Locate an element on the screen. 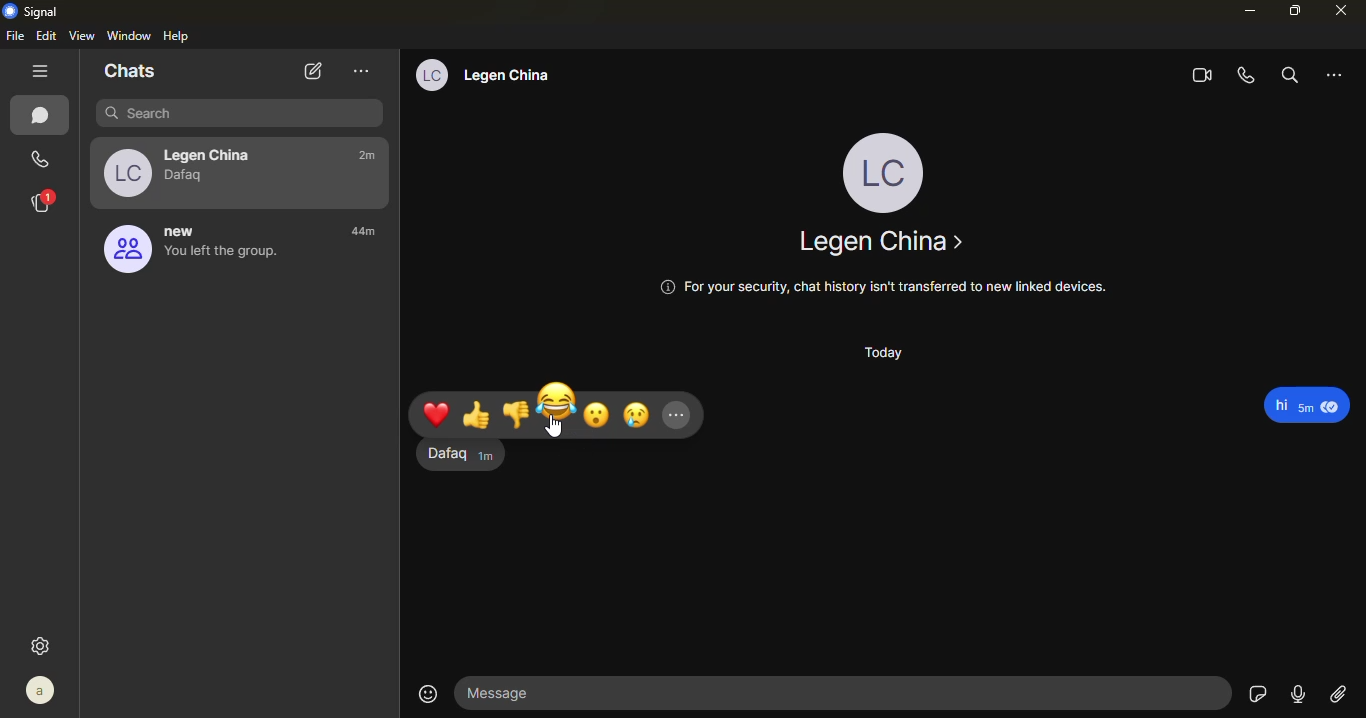 The height and width of the screenshot is (718, 1366). message is located at coordinates (847, 692).